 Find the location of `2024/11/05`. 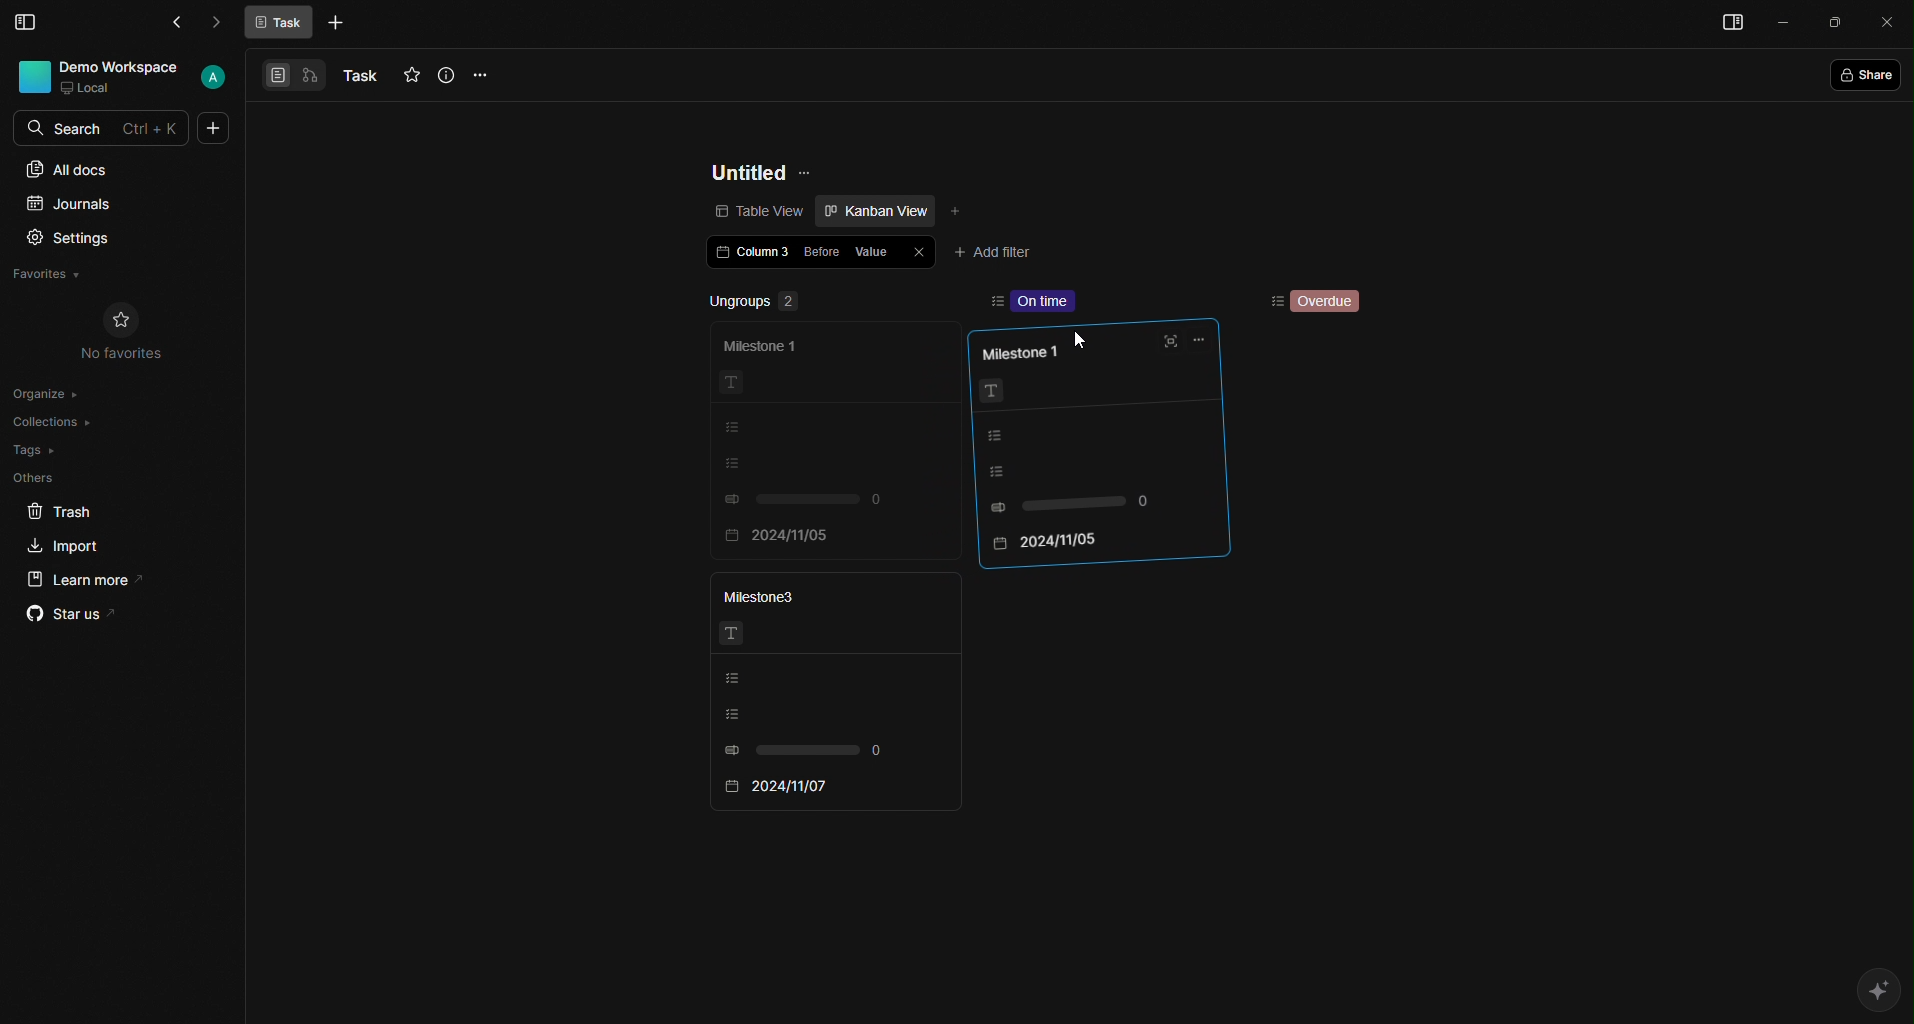

2024/11/05 is located at coordinates (1046, 545).